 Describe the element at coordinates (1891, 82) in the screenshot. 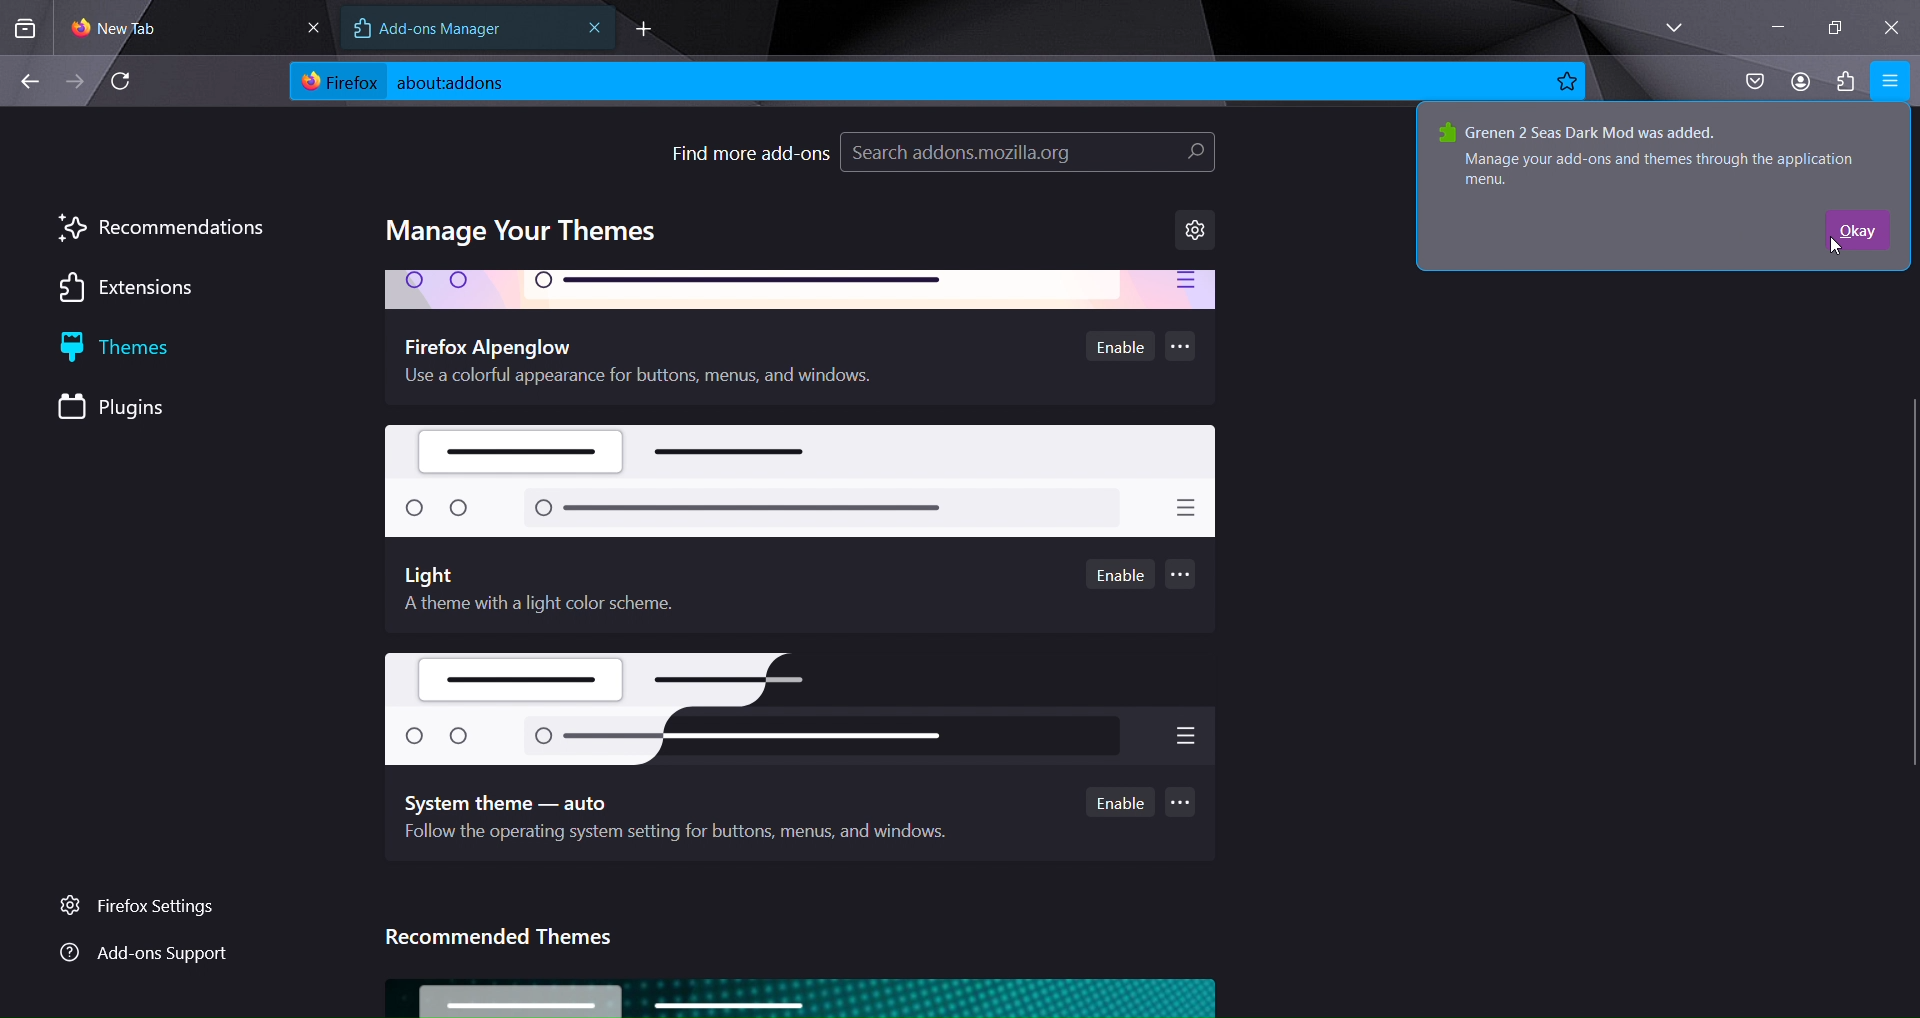

I see `open application menu` at that location.